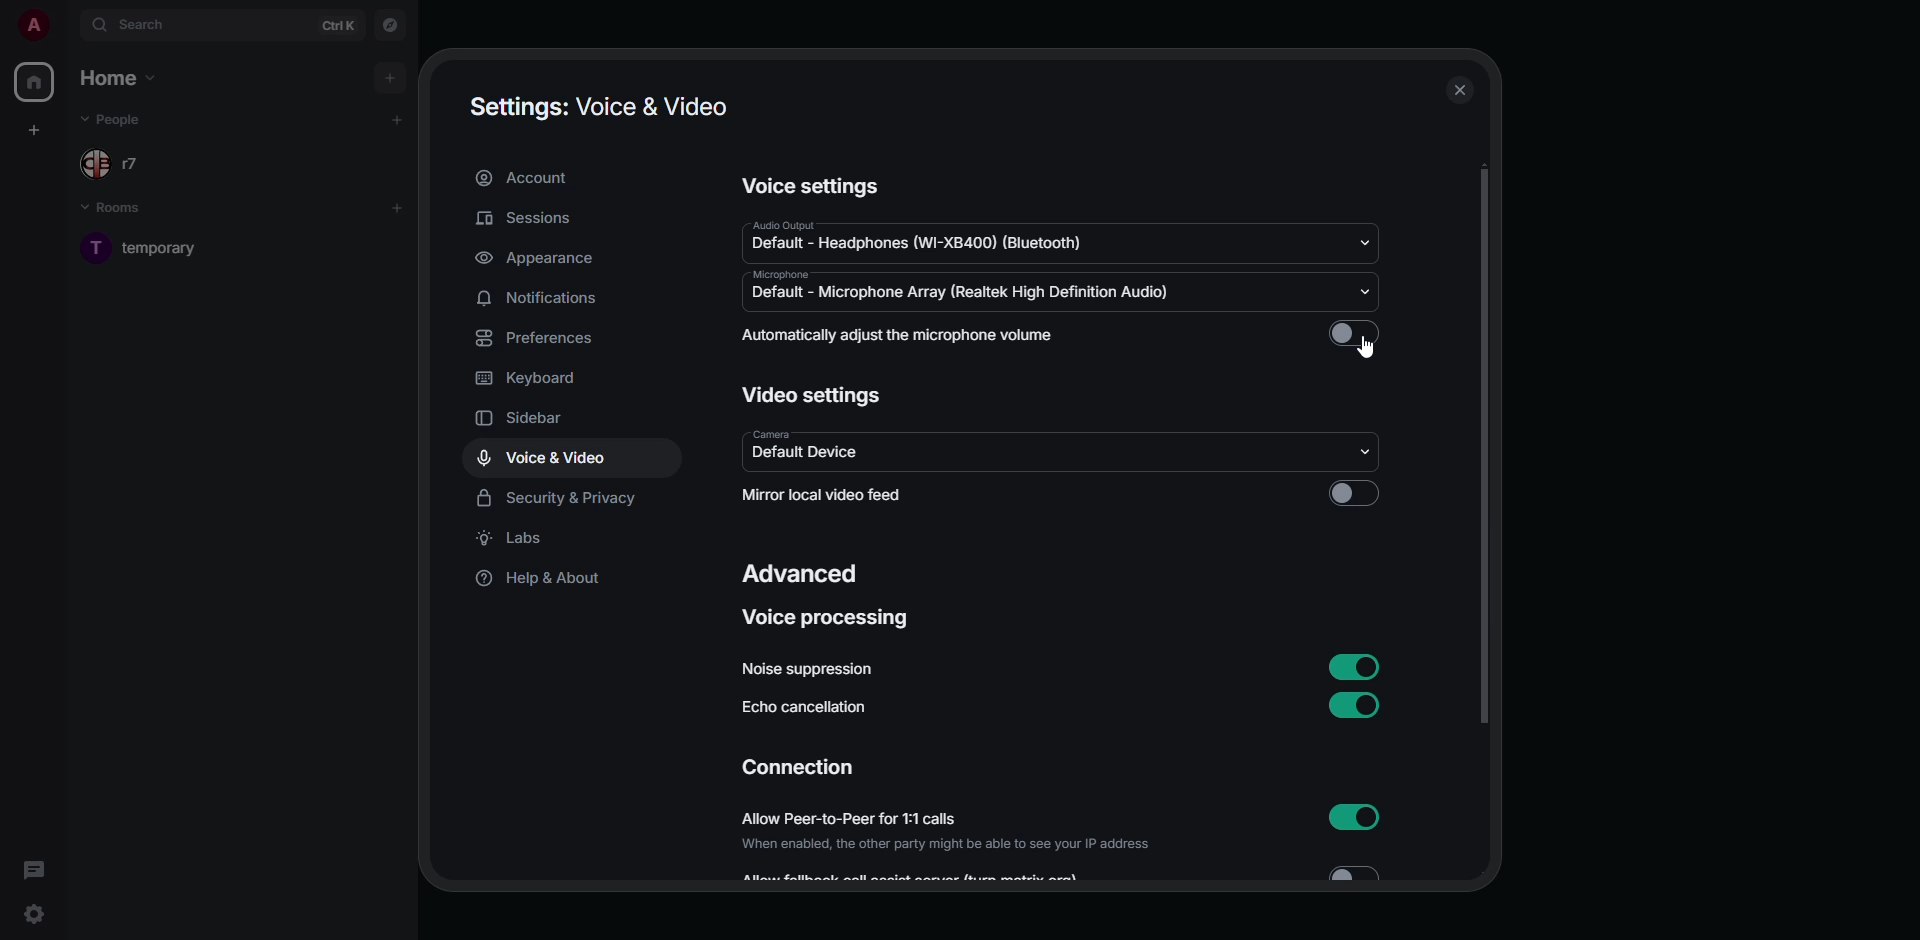 The image size is (1920, 940). I want to click on drop down, so click(1365, 291).